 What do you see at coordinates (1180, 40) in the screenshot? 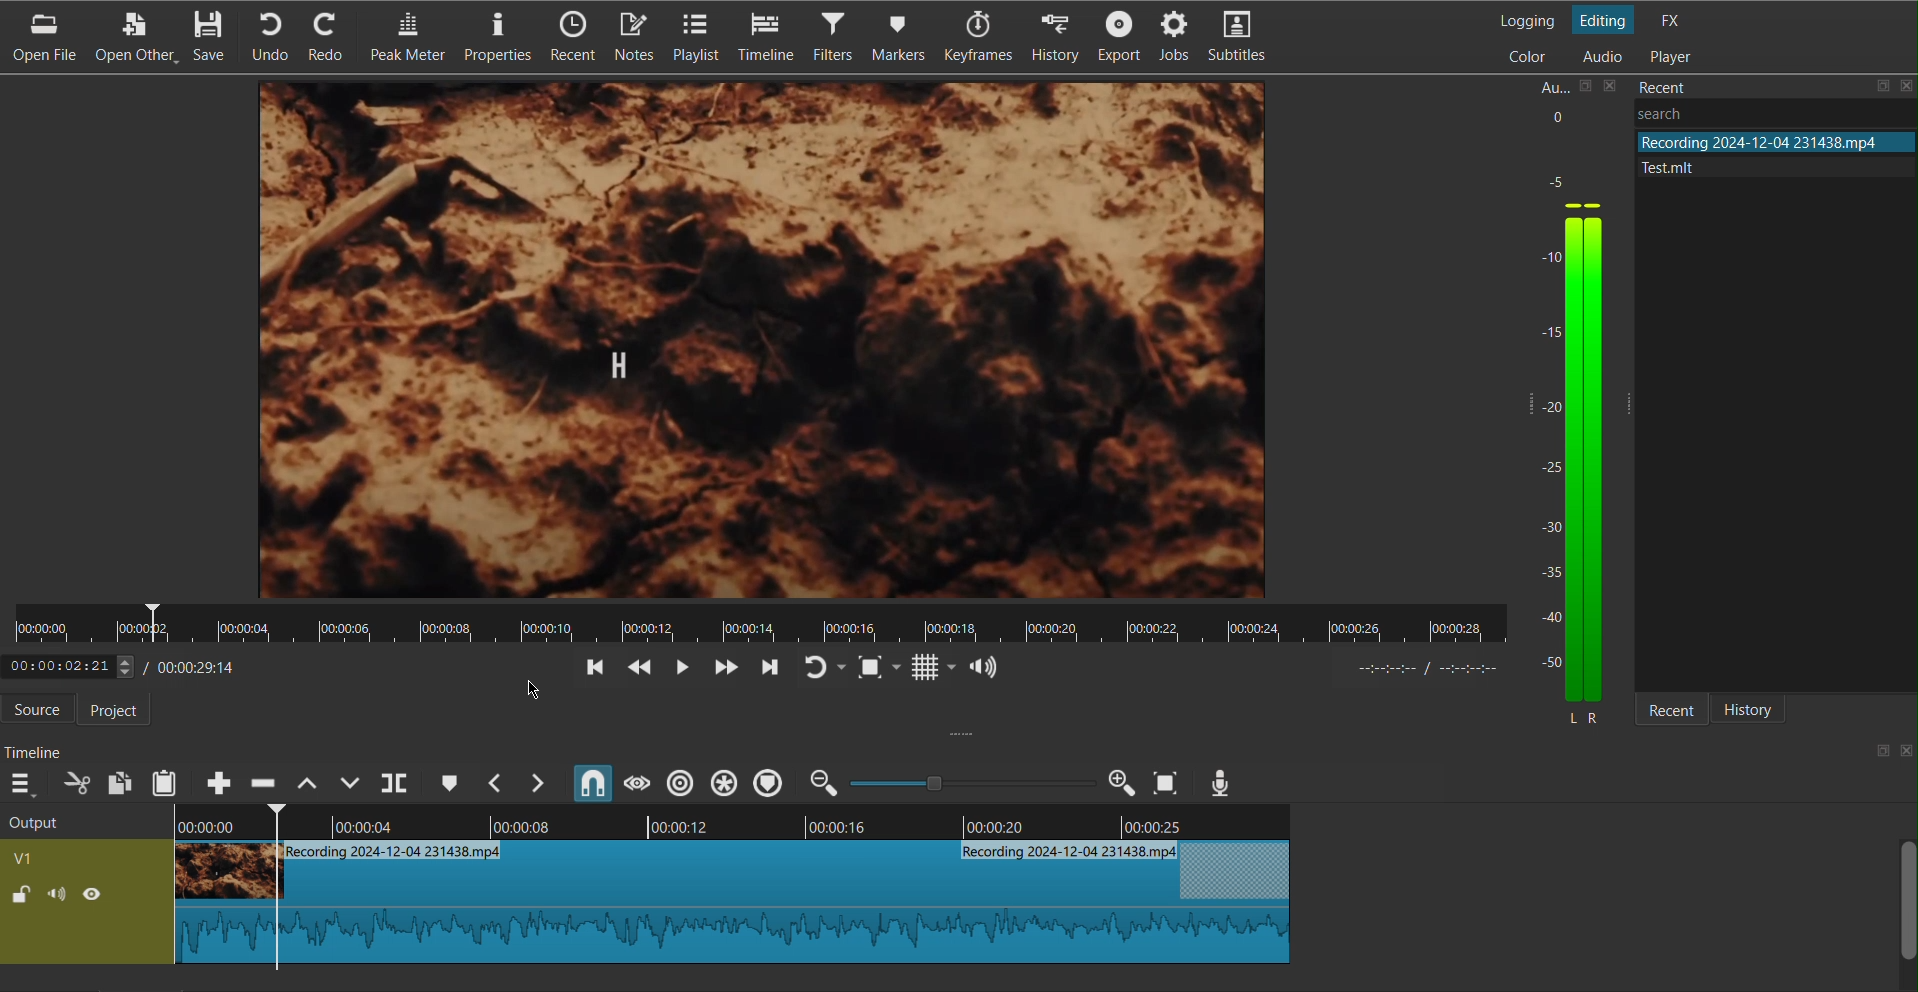
I see `Jobs` at bounding box center [1180, 40].